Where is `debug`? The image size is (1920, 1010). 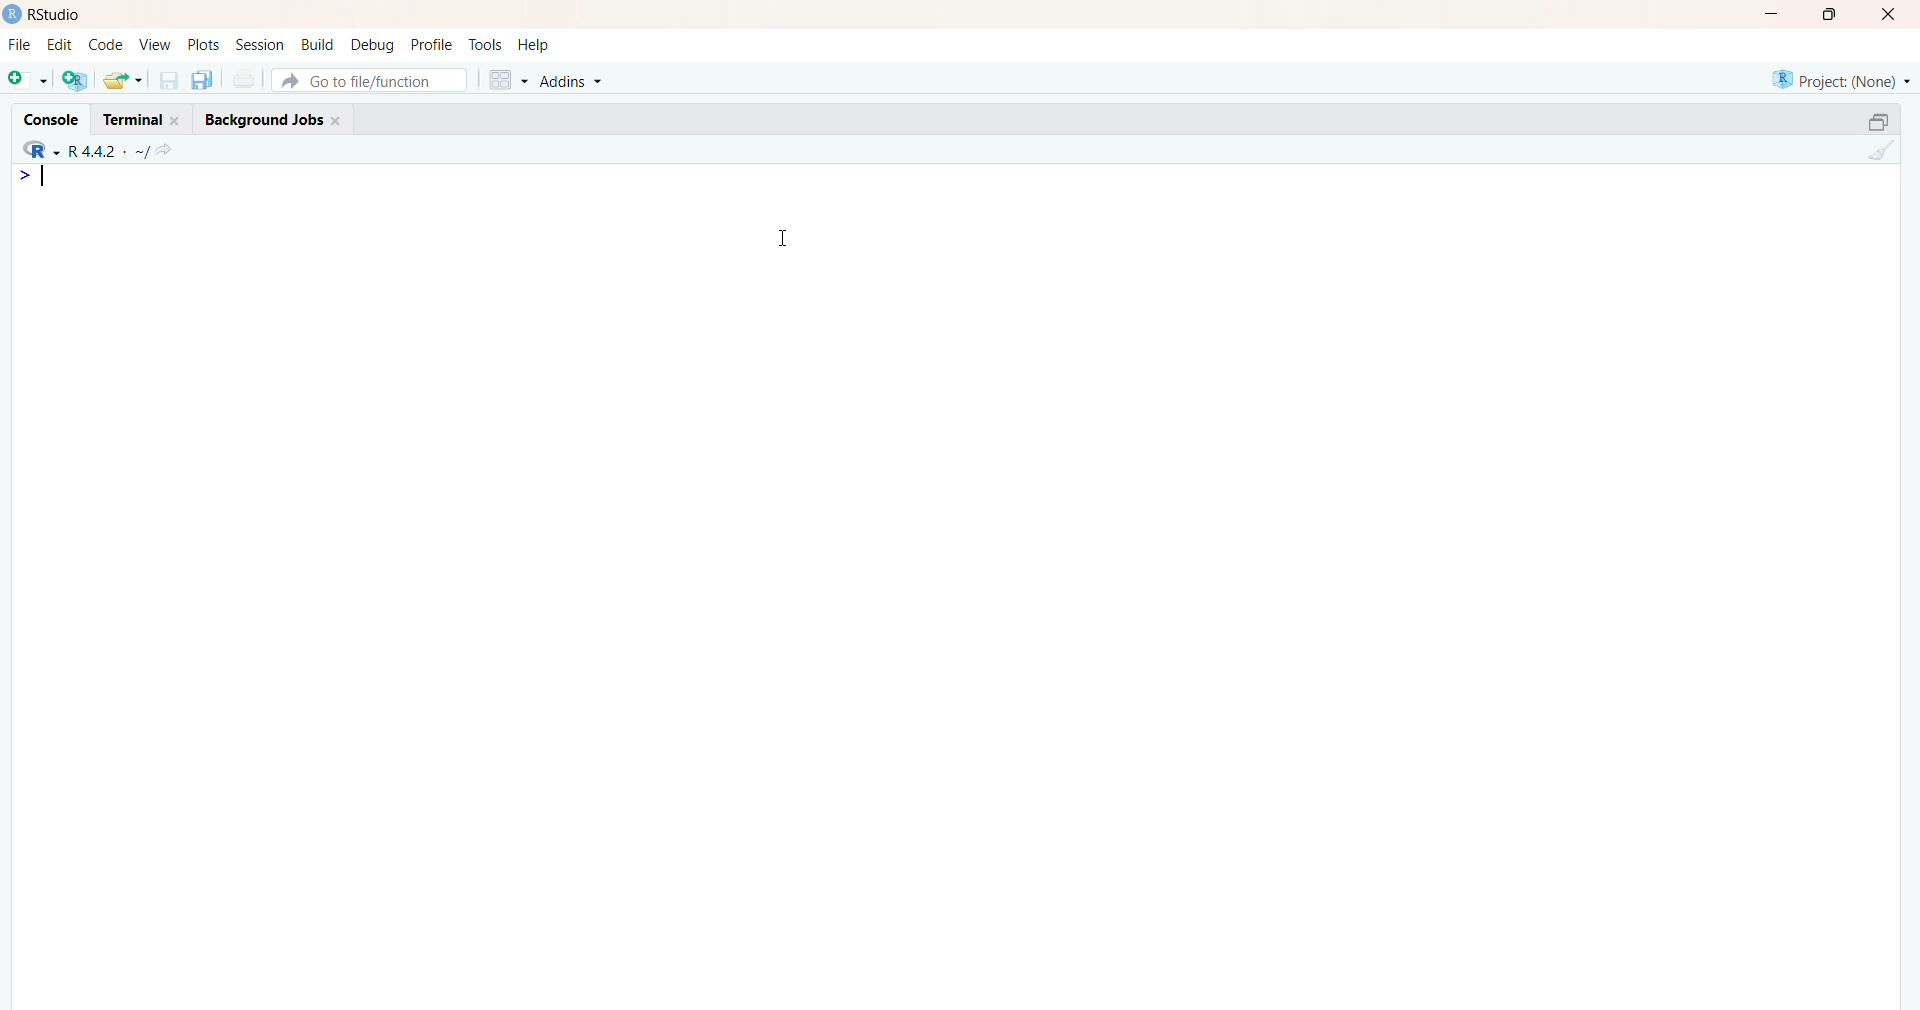
debug is located at coordinates (373, 45).